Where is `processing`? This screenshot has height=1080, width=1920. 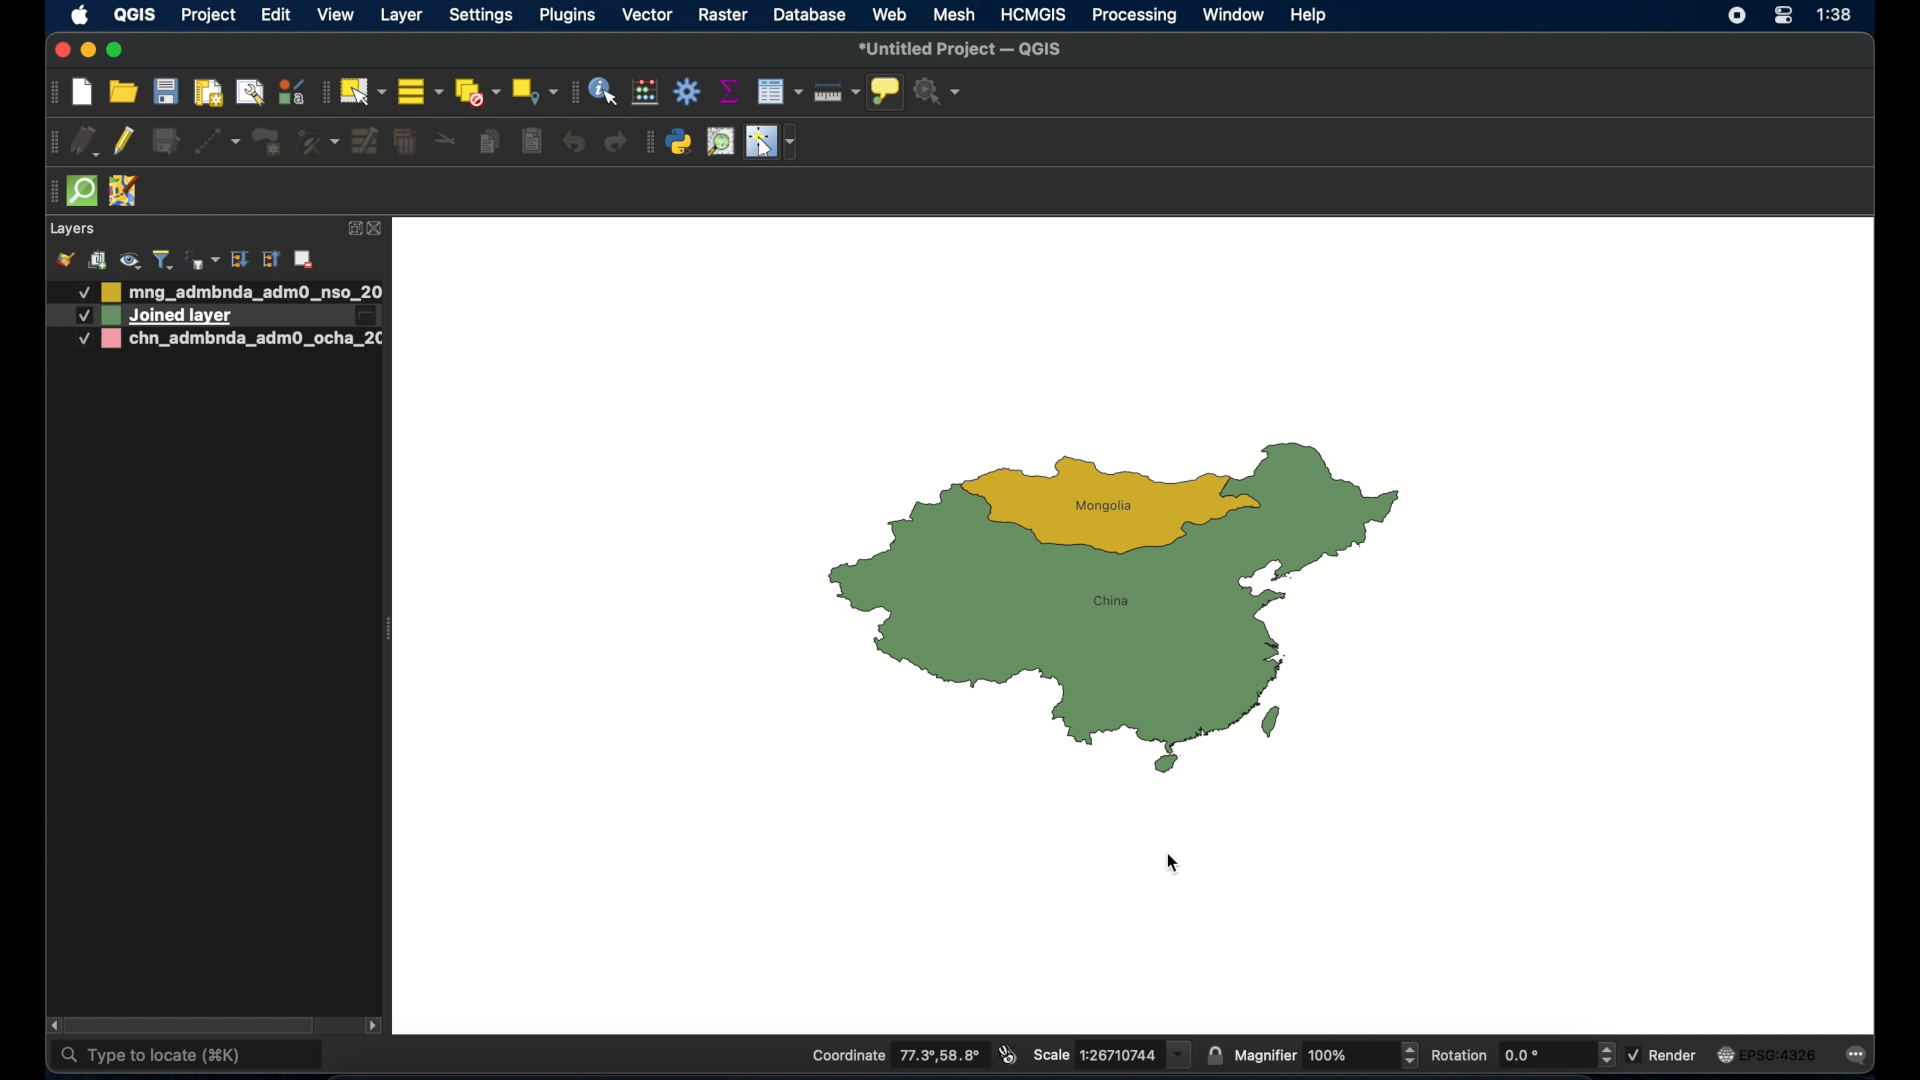 processing is located at coordinates (1135, 17).